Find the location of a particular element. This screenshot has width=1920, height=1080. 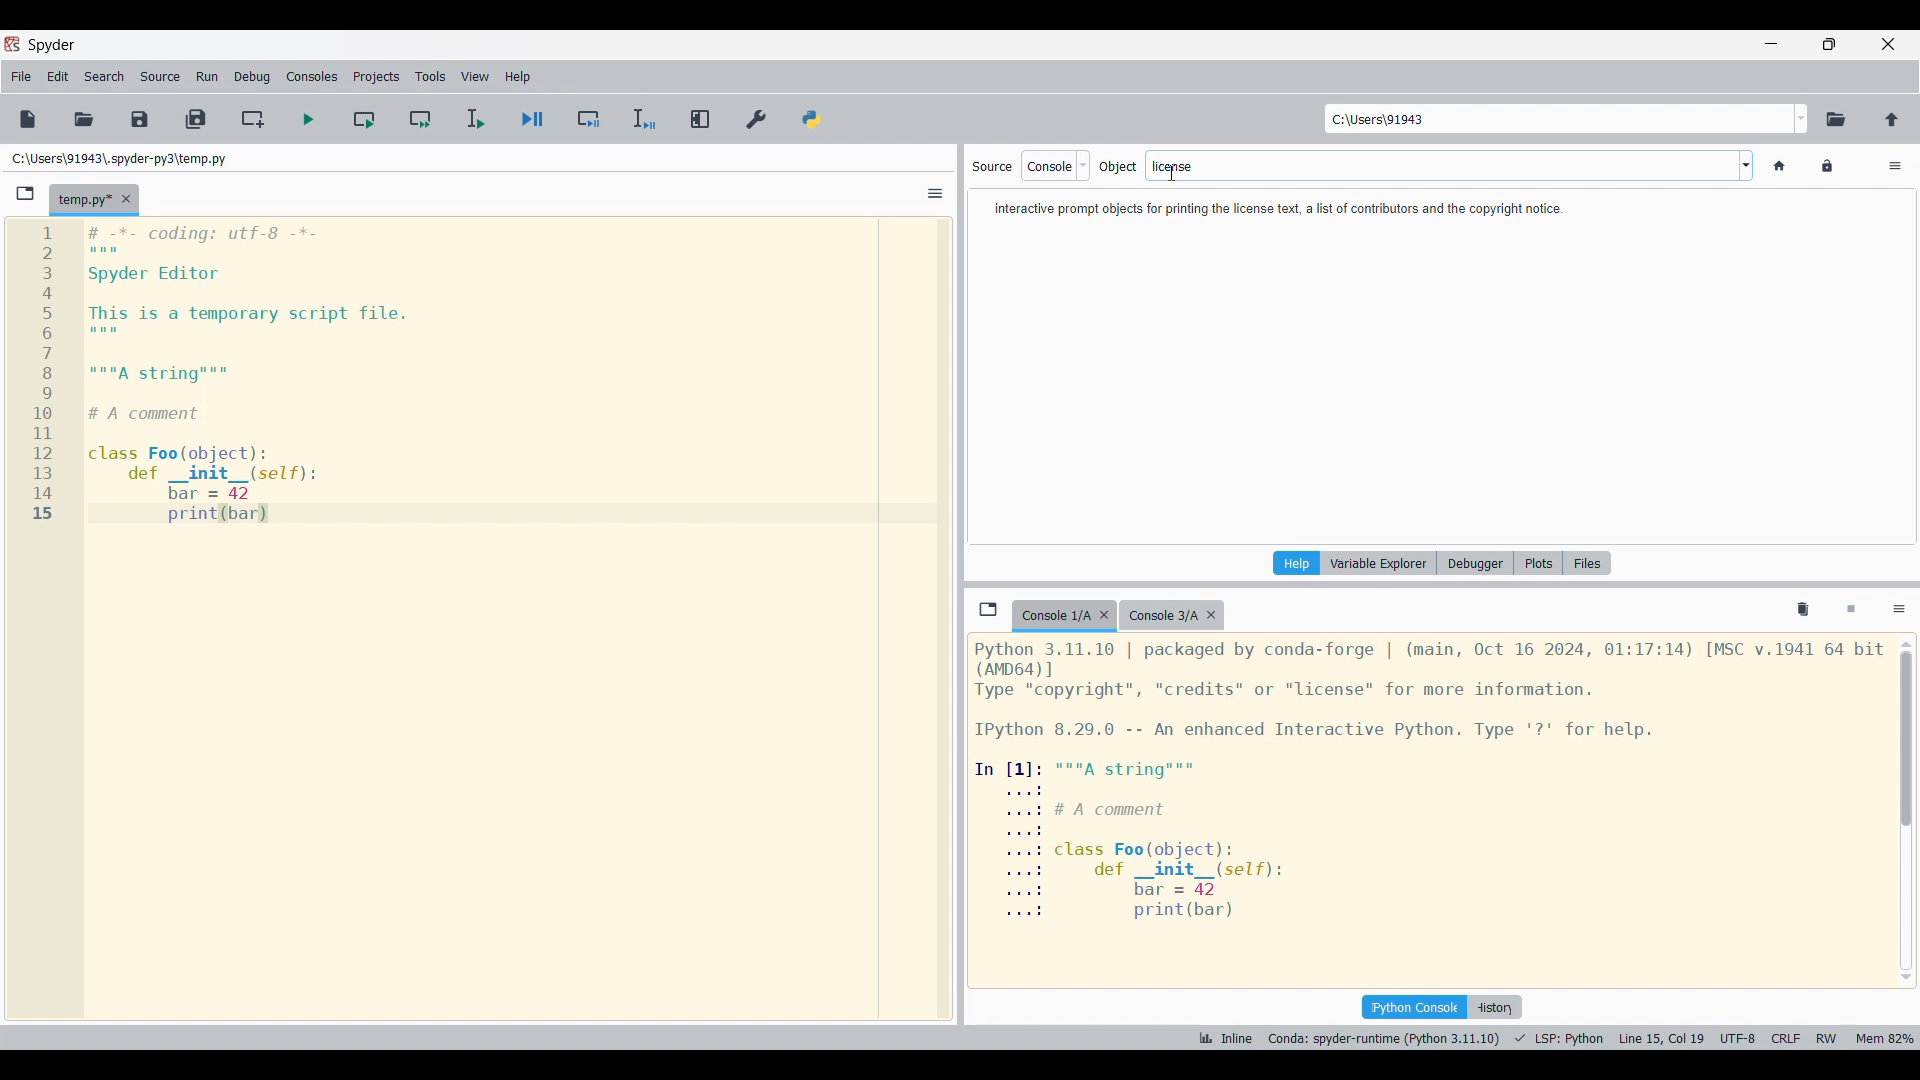

Other tab is located at coordinates (1171, 616).